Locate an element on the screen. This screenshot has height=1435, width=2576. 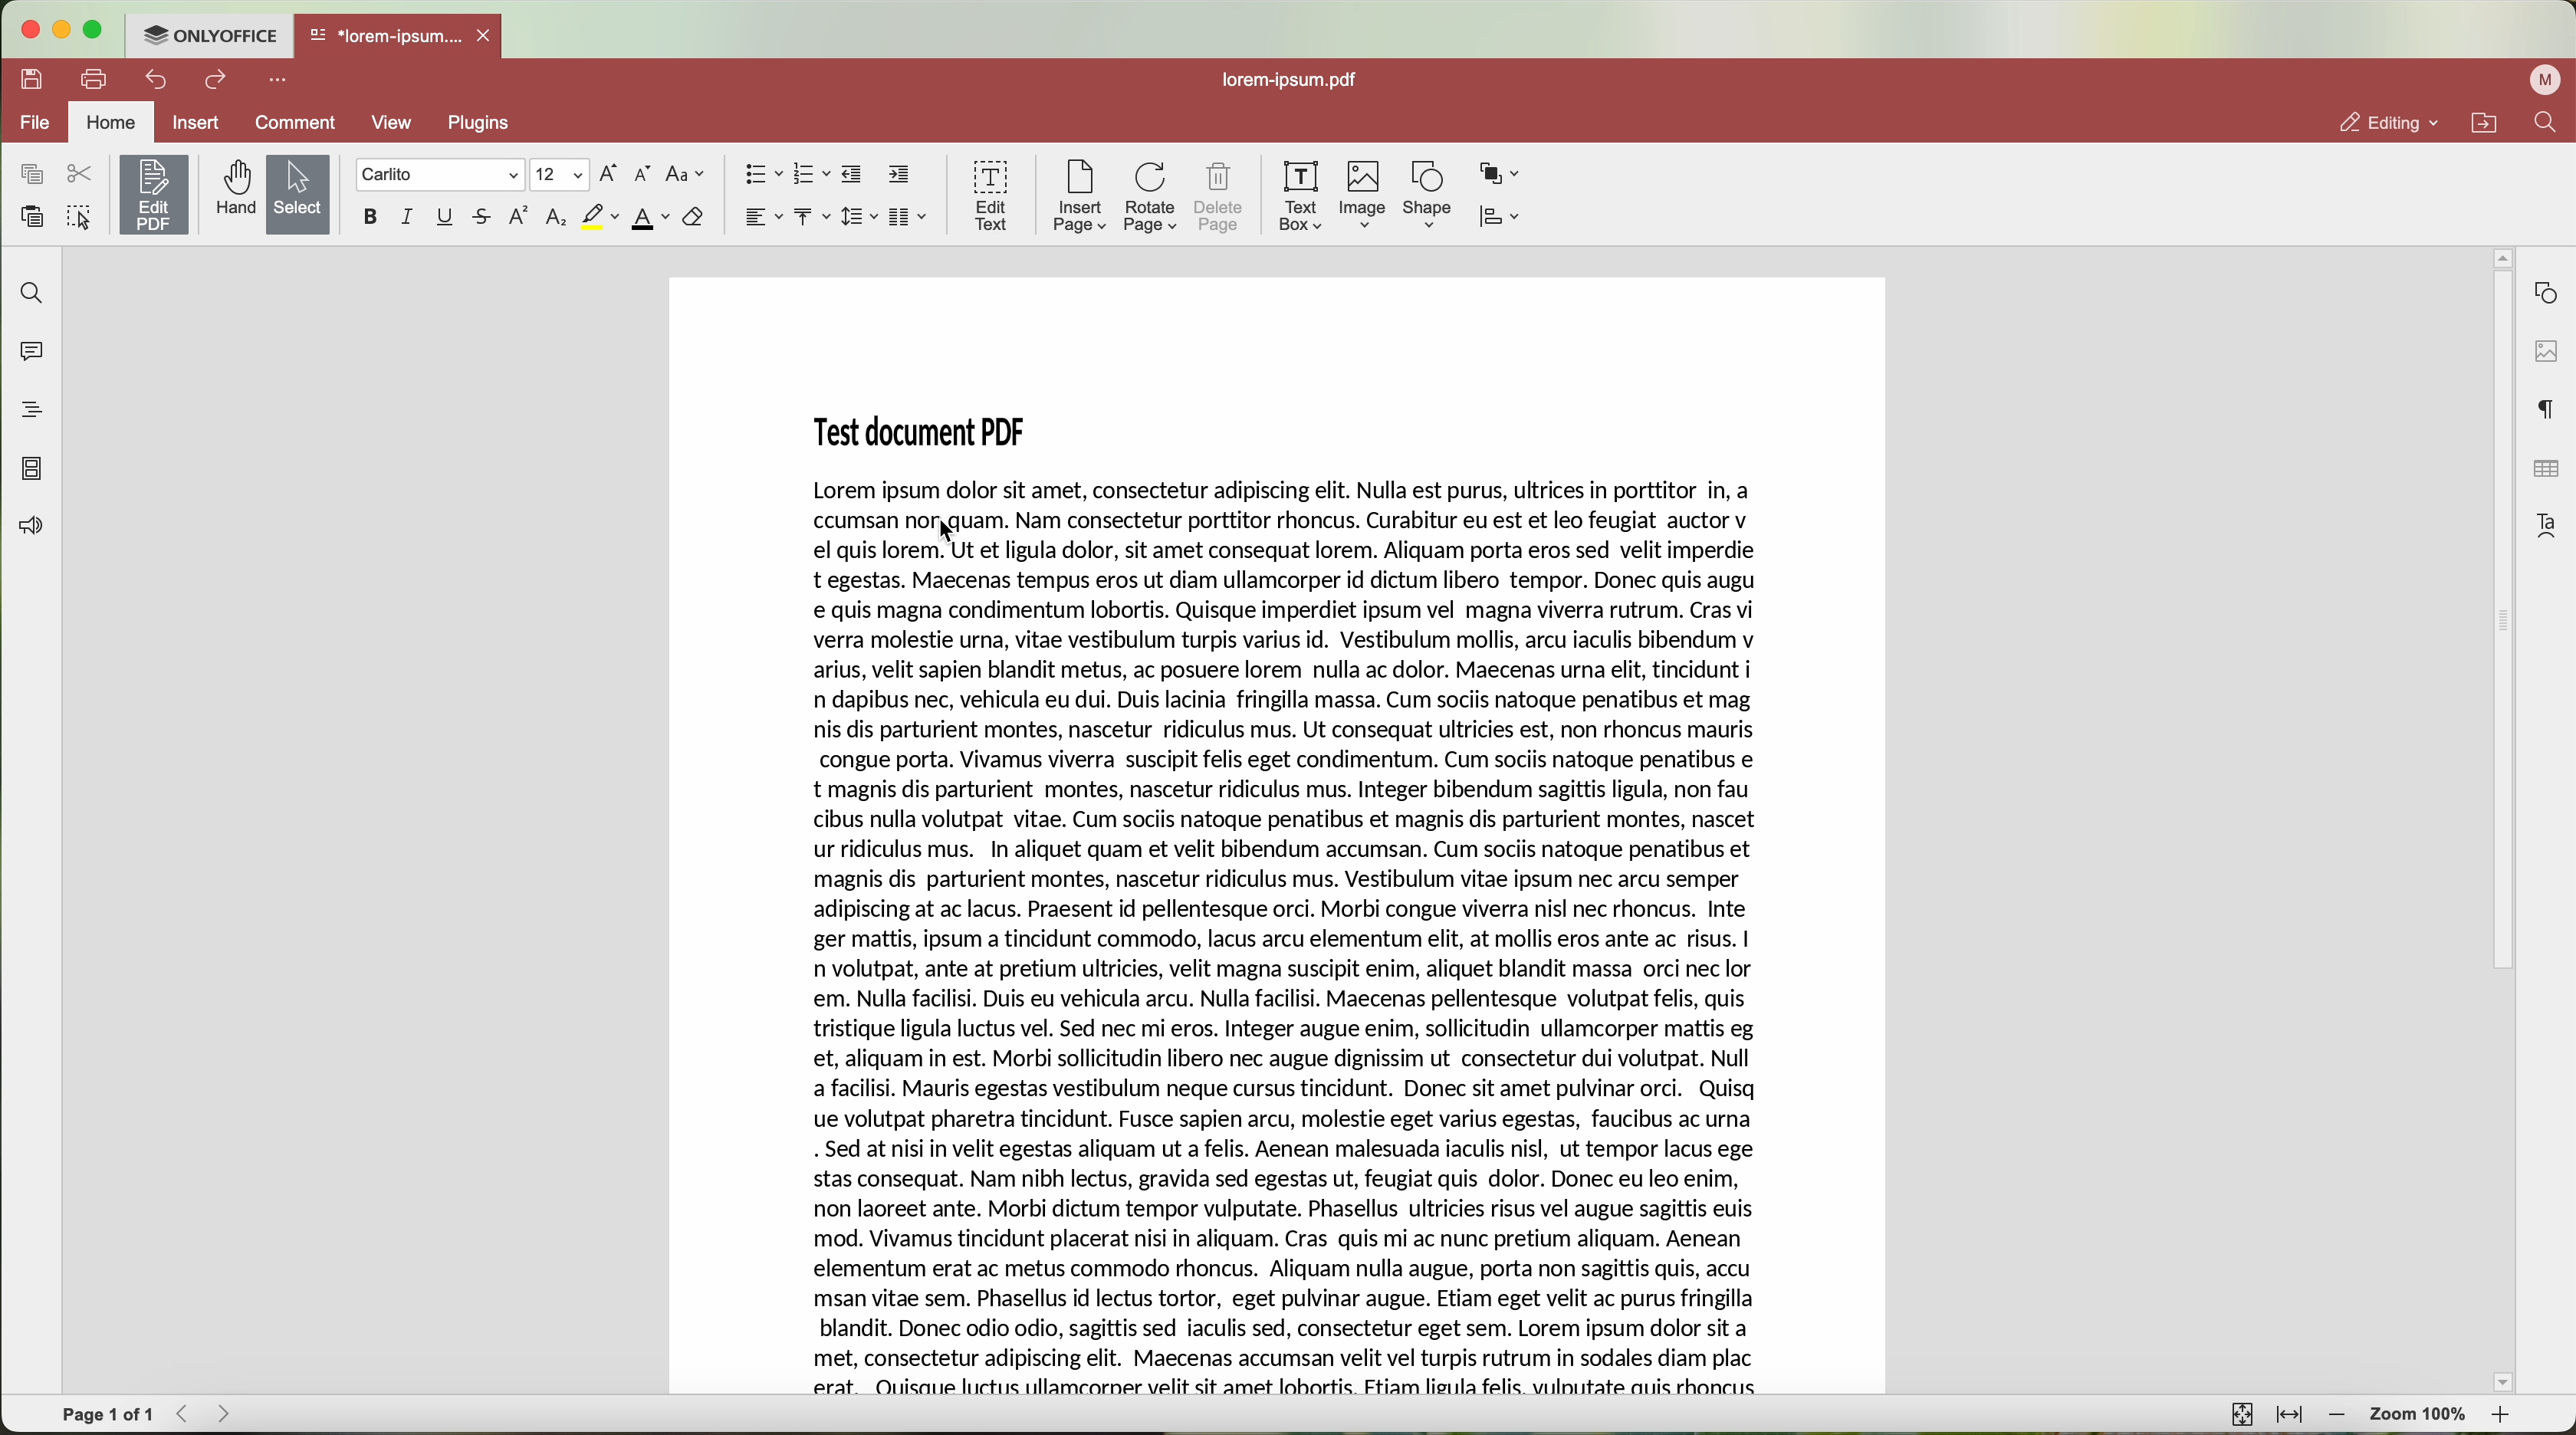
minimize is located at coordinates (66, 27).